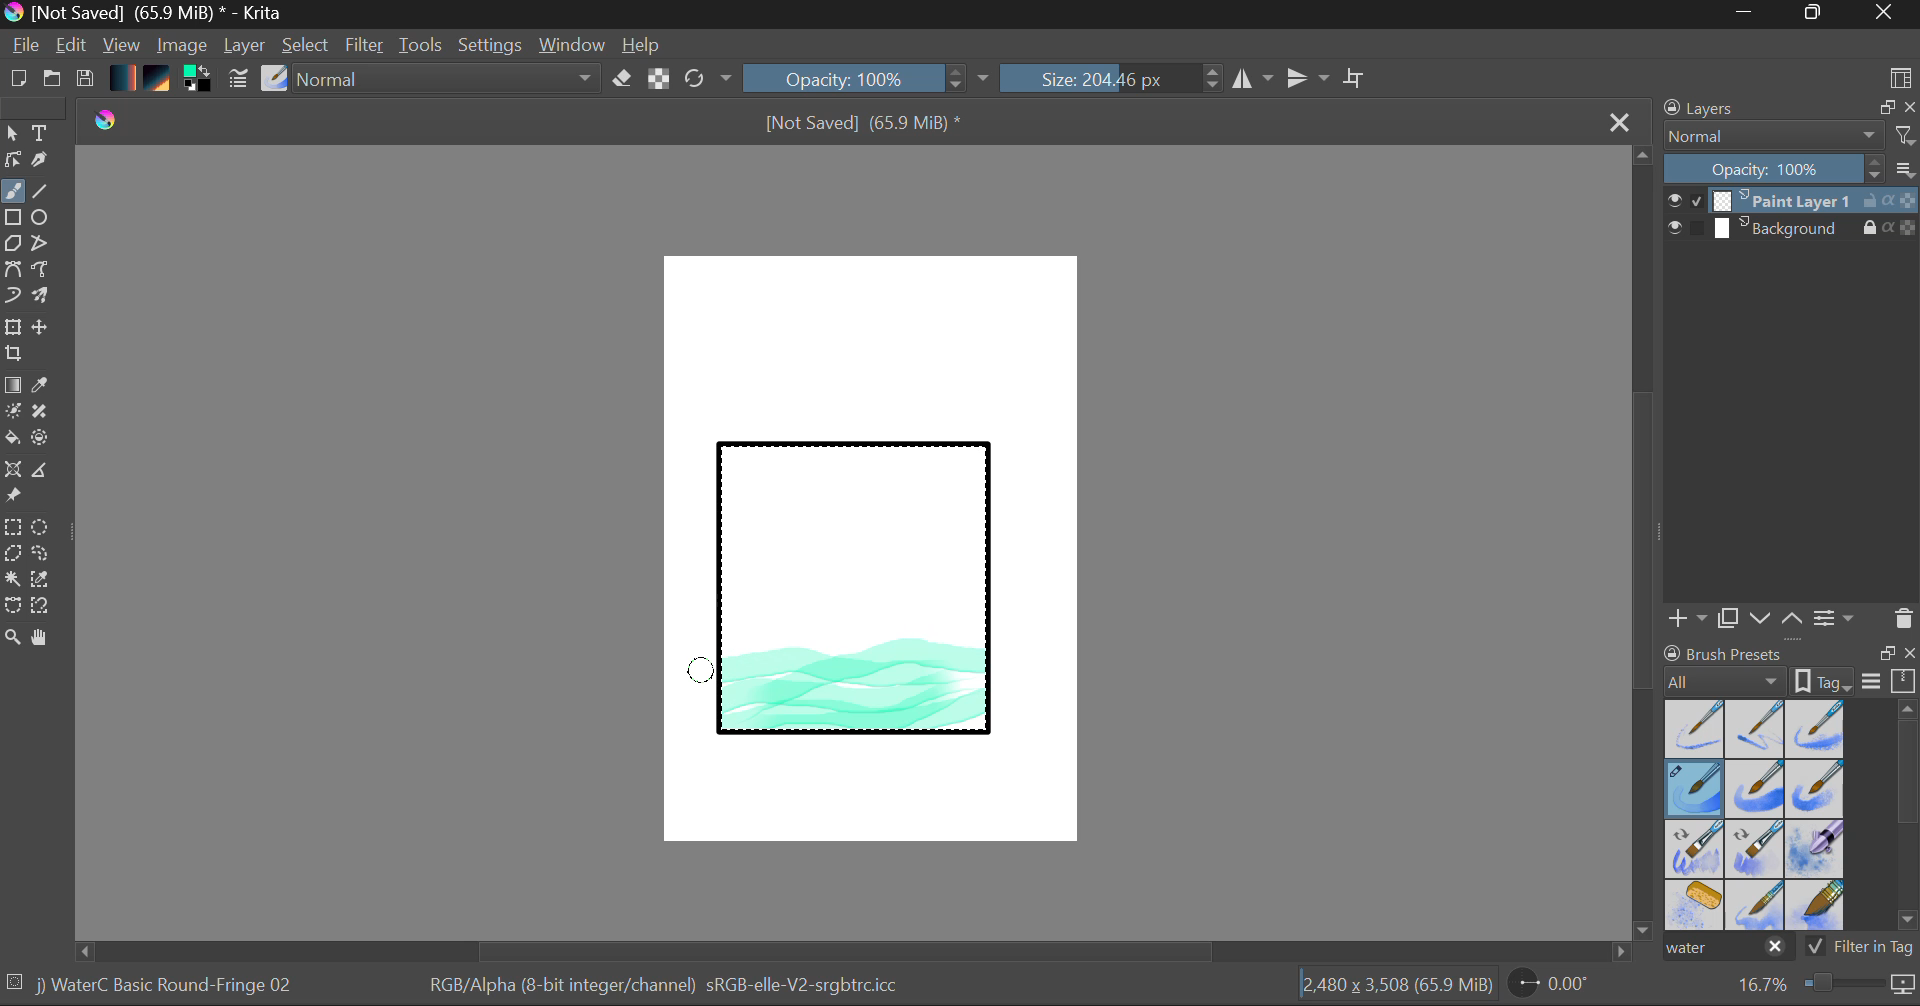 This screenshot has height=1006, width=1920. What do you see at coordinates (42, 298) in the screenshot?
I see `Multibrush Tool` at bounding box center [42, 298].